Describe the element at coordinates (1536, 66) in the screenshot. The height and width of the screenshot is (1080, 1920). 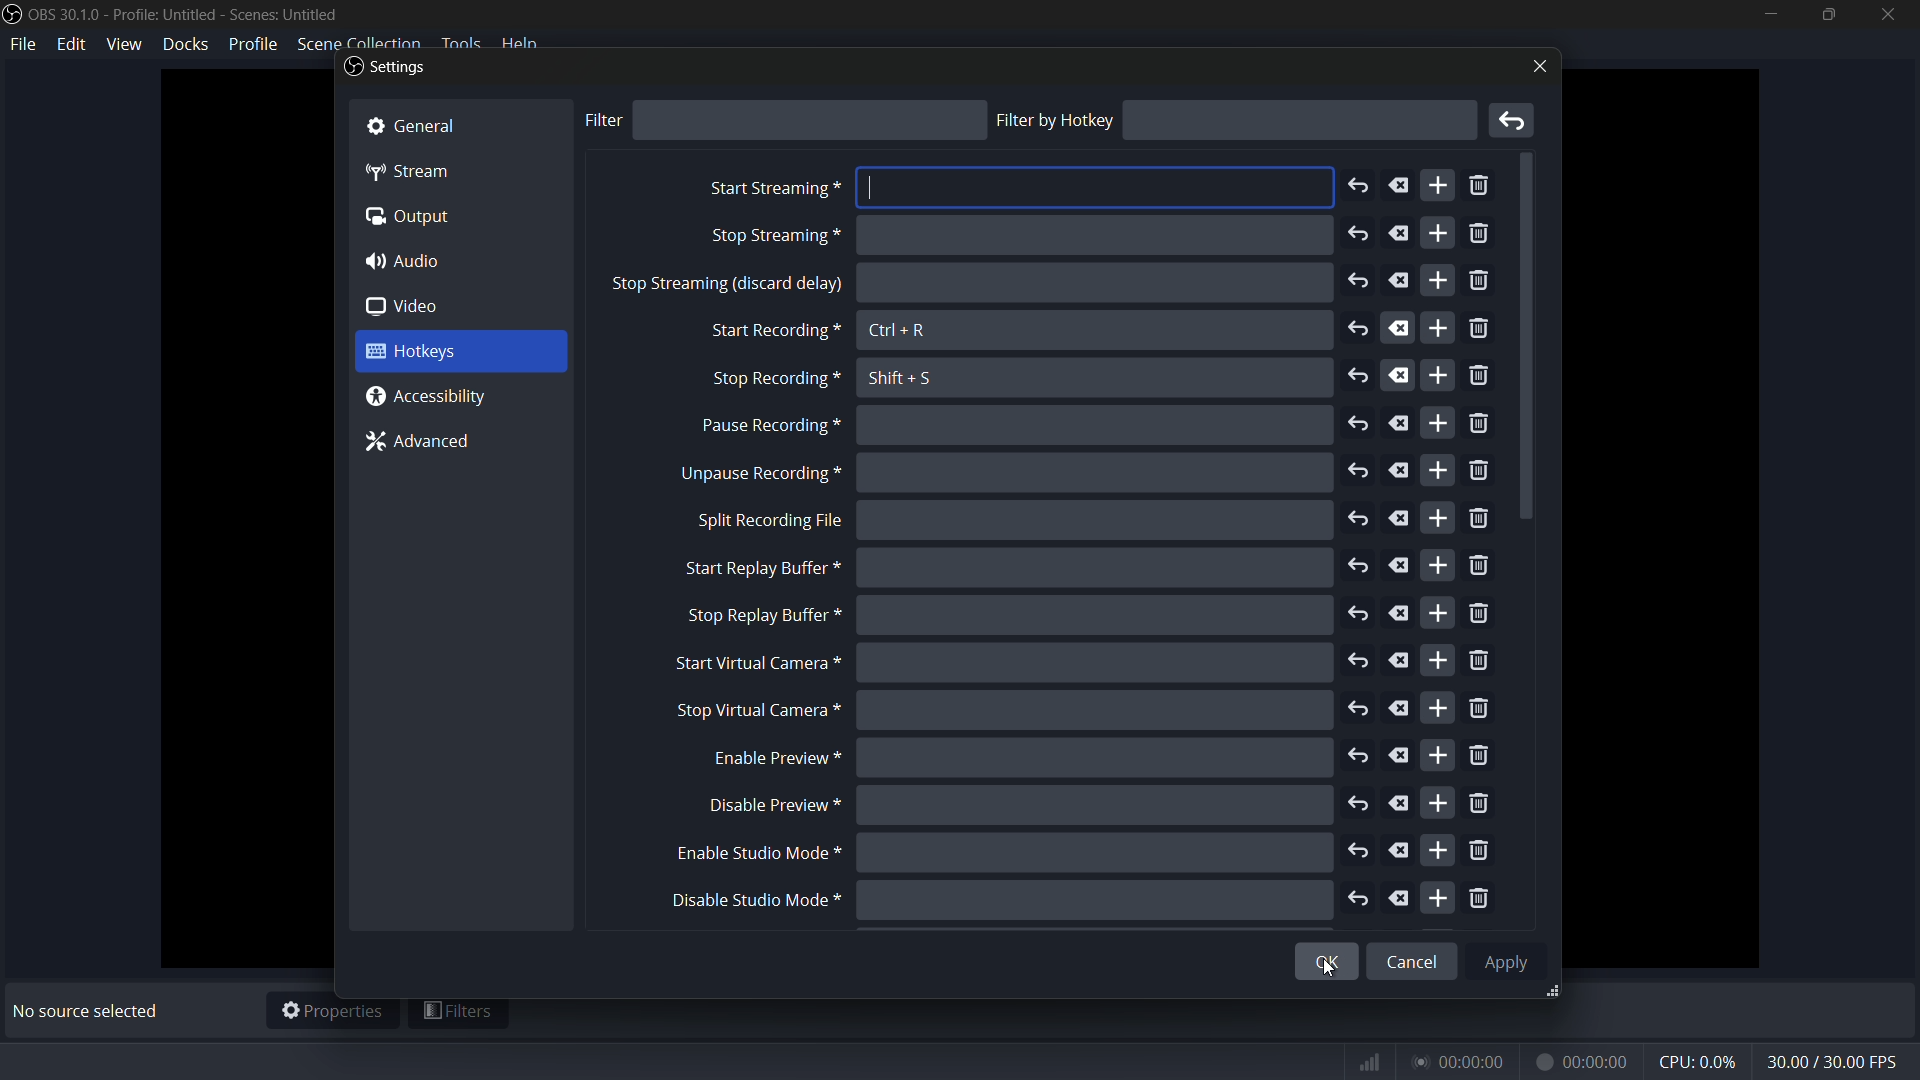
I see `close` at that location.